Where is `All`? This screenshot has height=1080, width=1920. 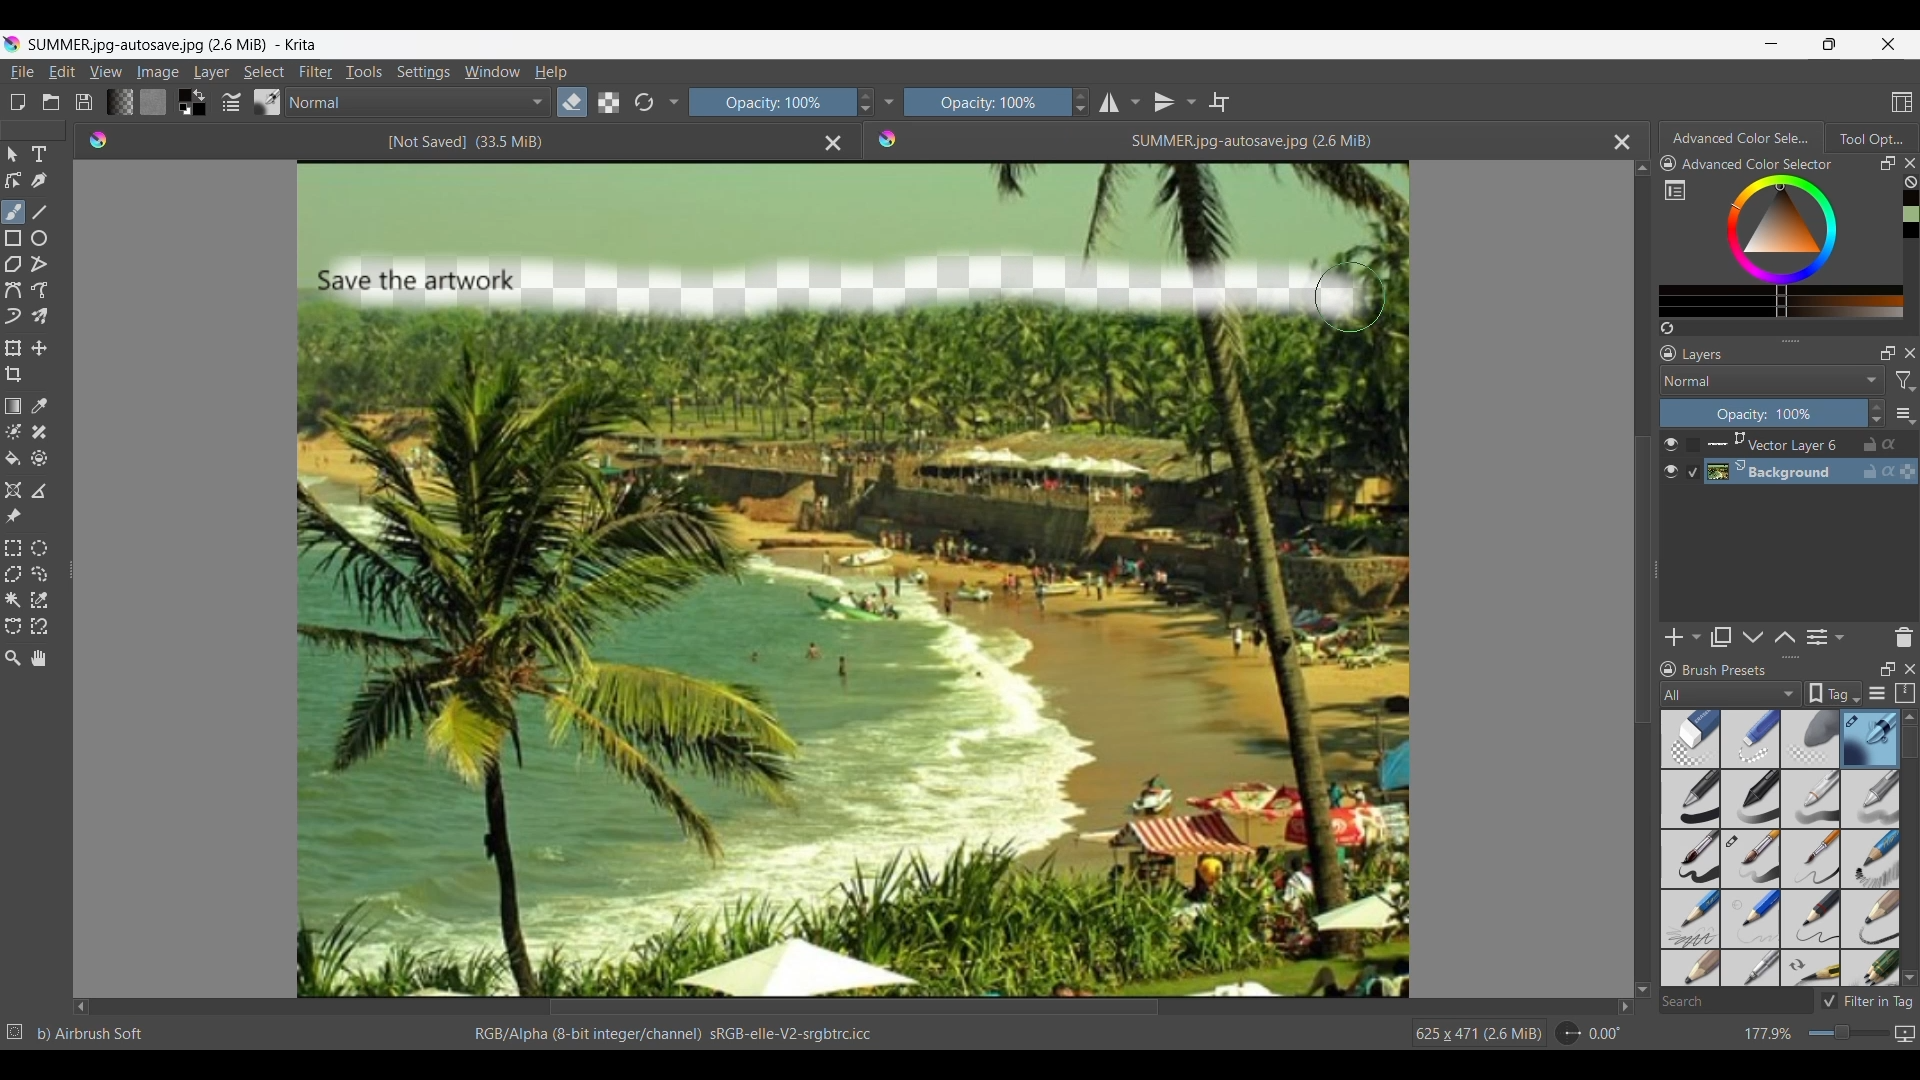 All is located at coordinates (1730, 694).